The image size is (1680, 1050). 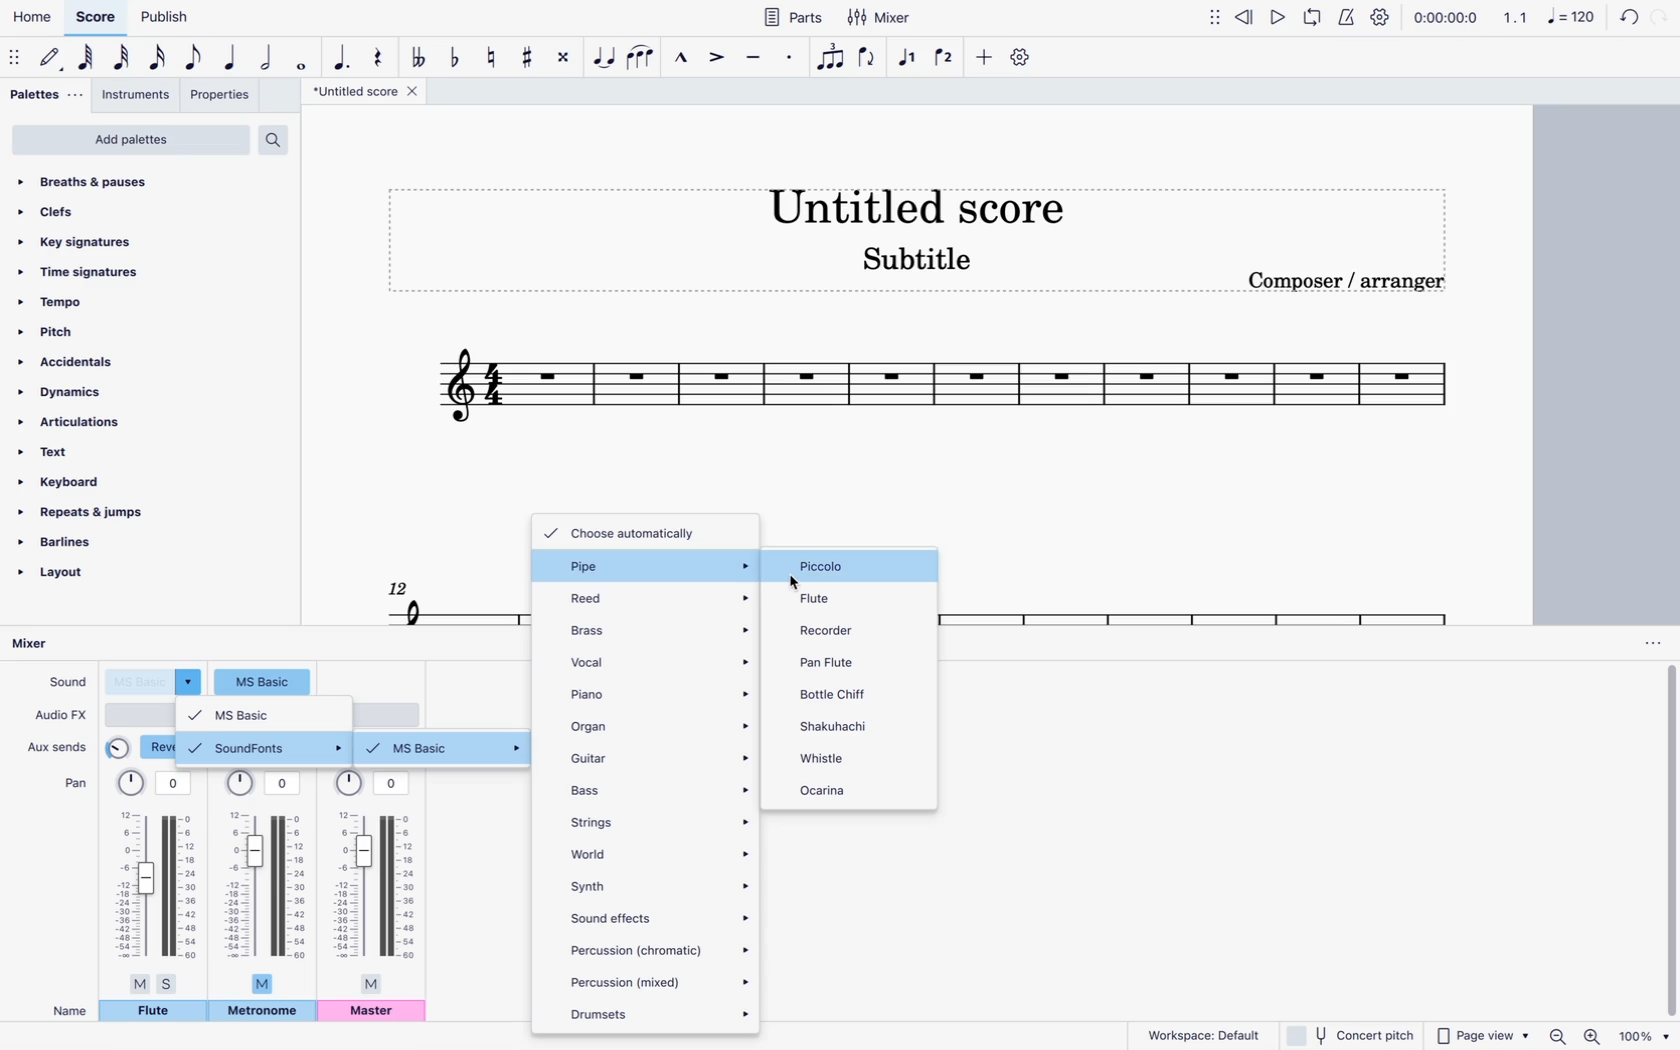 I want to click on more, so click(x=981, y=56).